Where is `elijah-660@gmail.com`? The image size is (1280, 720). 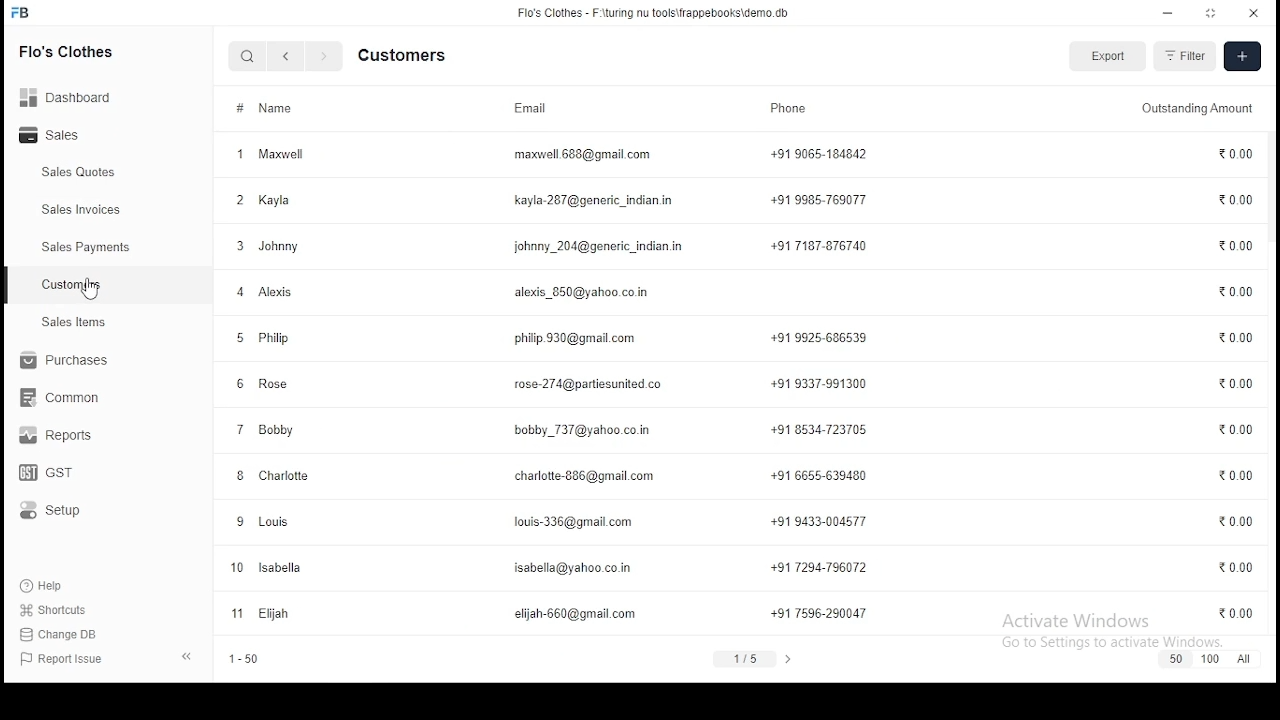
elijah-660@gmail.com is located at coordinates (532, 616).